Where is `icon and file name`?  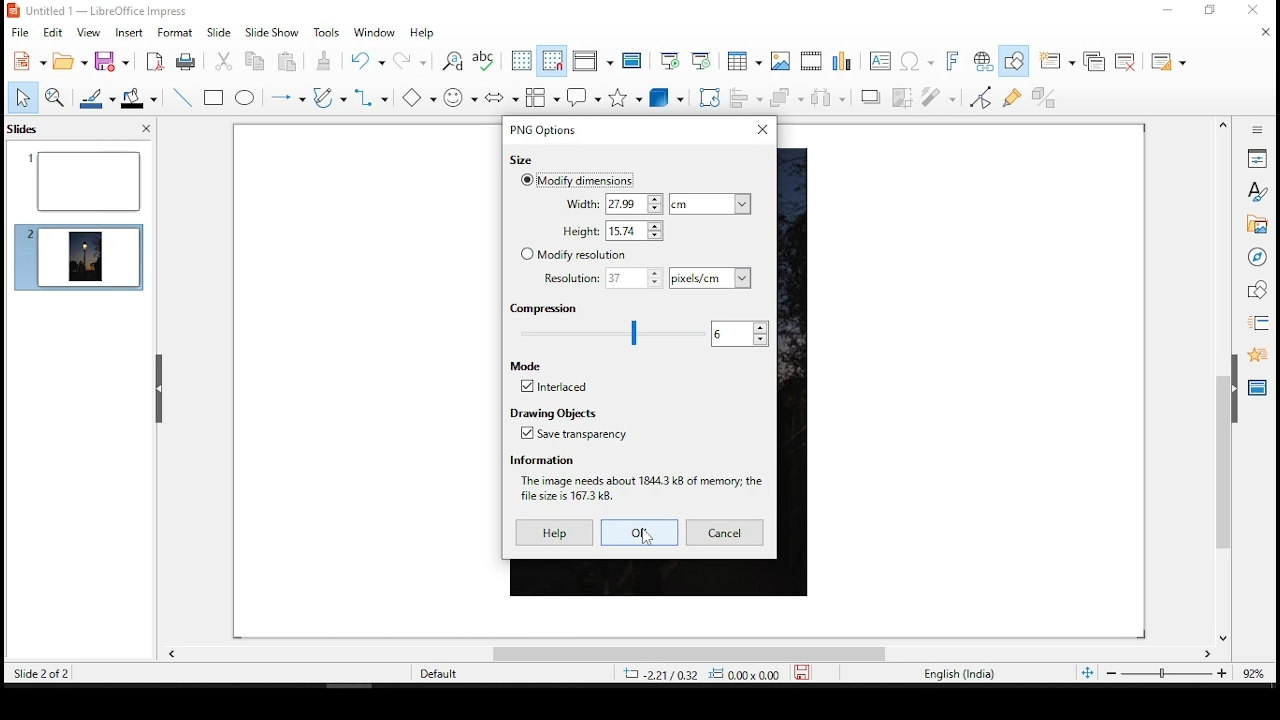 icon and file name is located at coordinates (114, 12).